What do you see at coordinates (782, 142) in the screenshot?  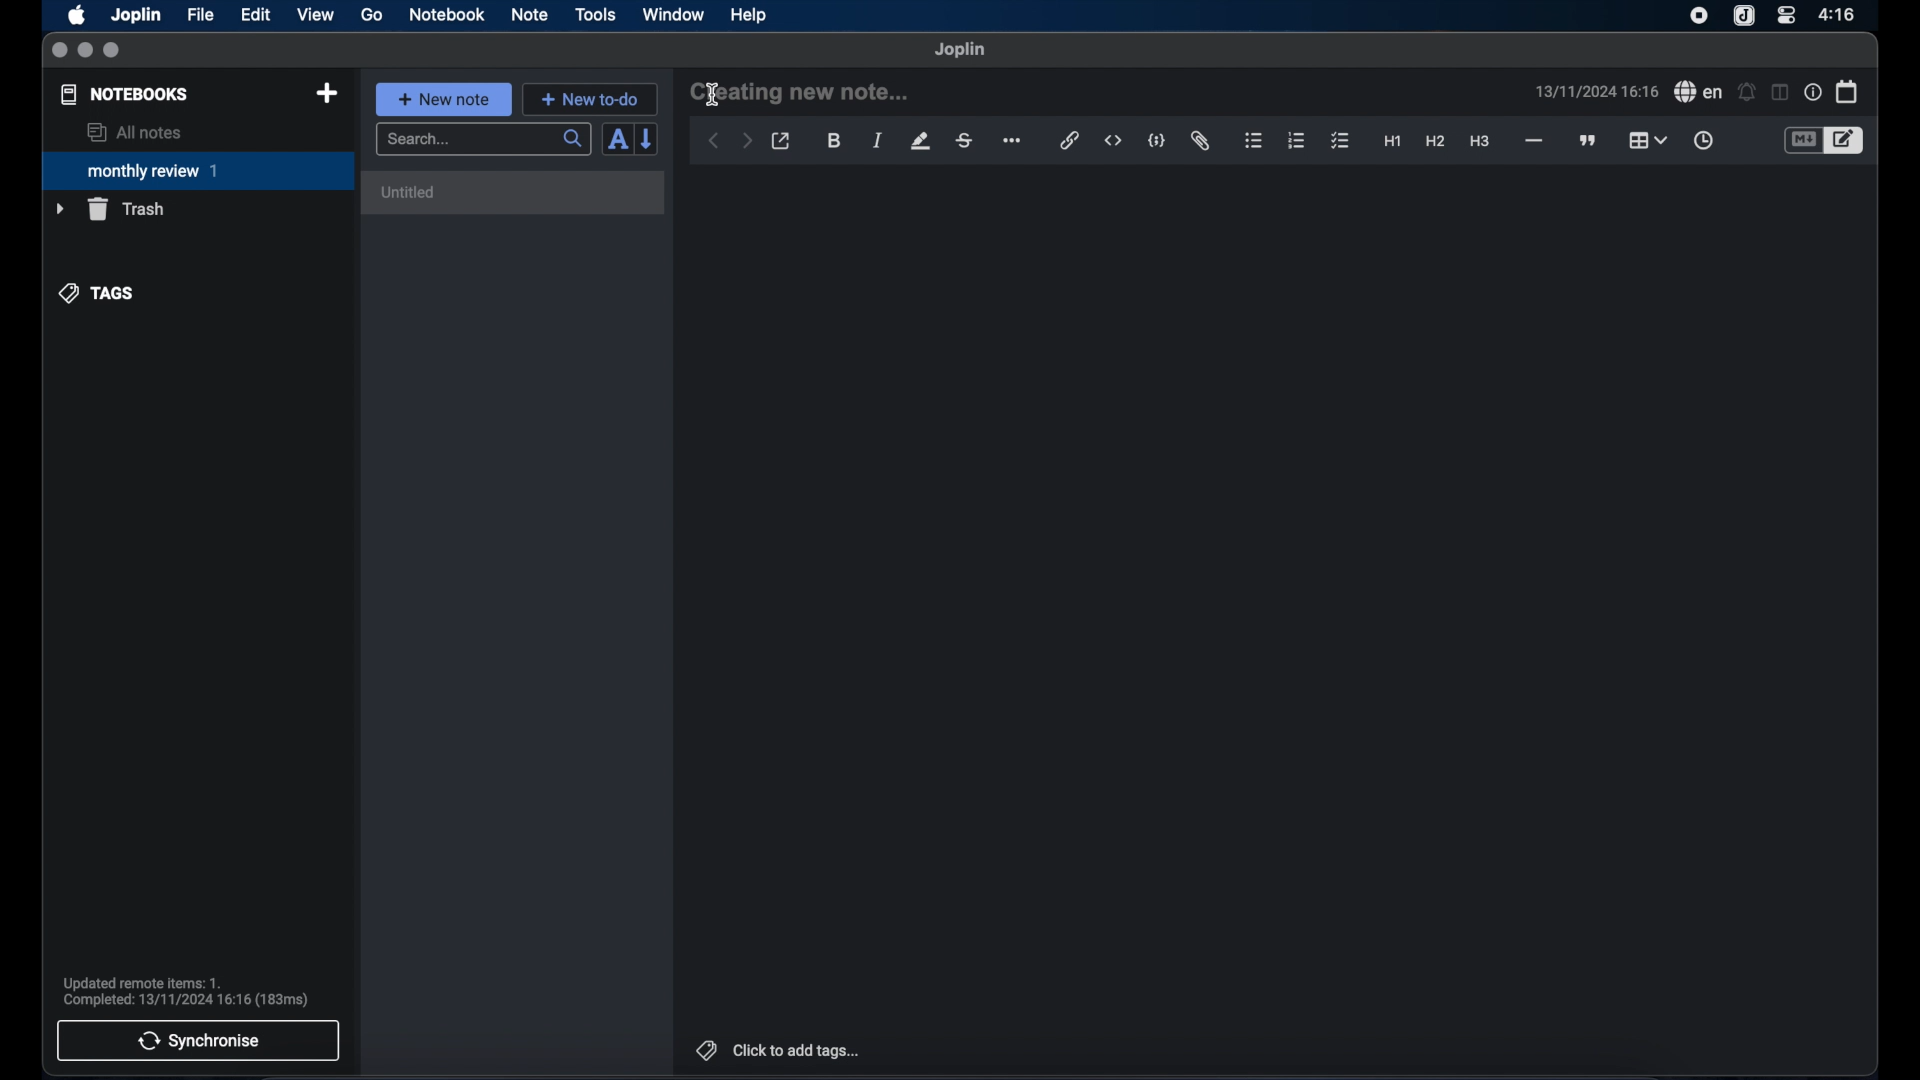 I see `open in external editor` at bounding box center [782, 142].